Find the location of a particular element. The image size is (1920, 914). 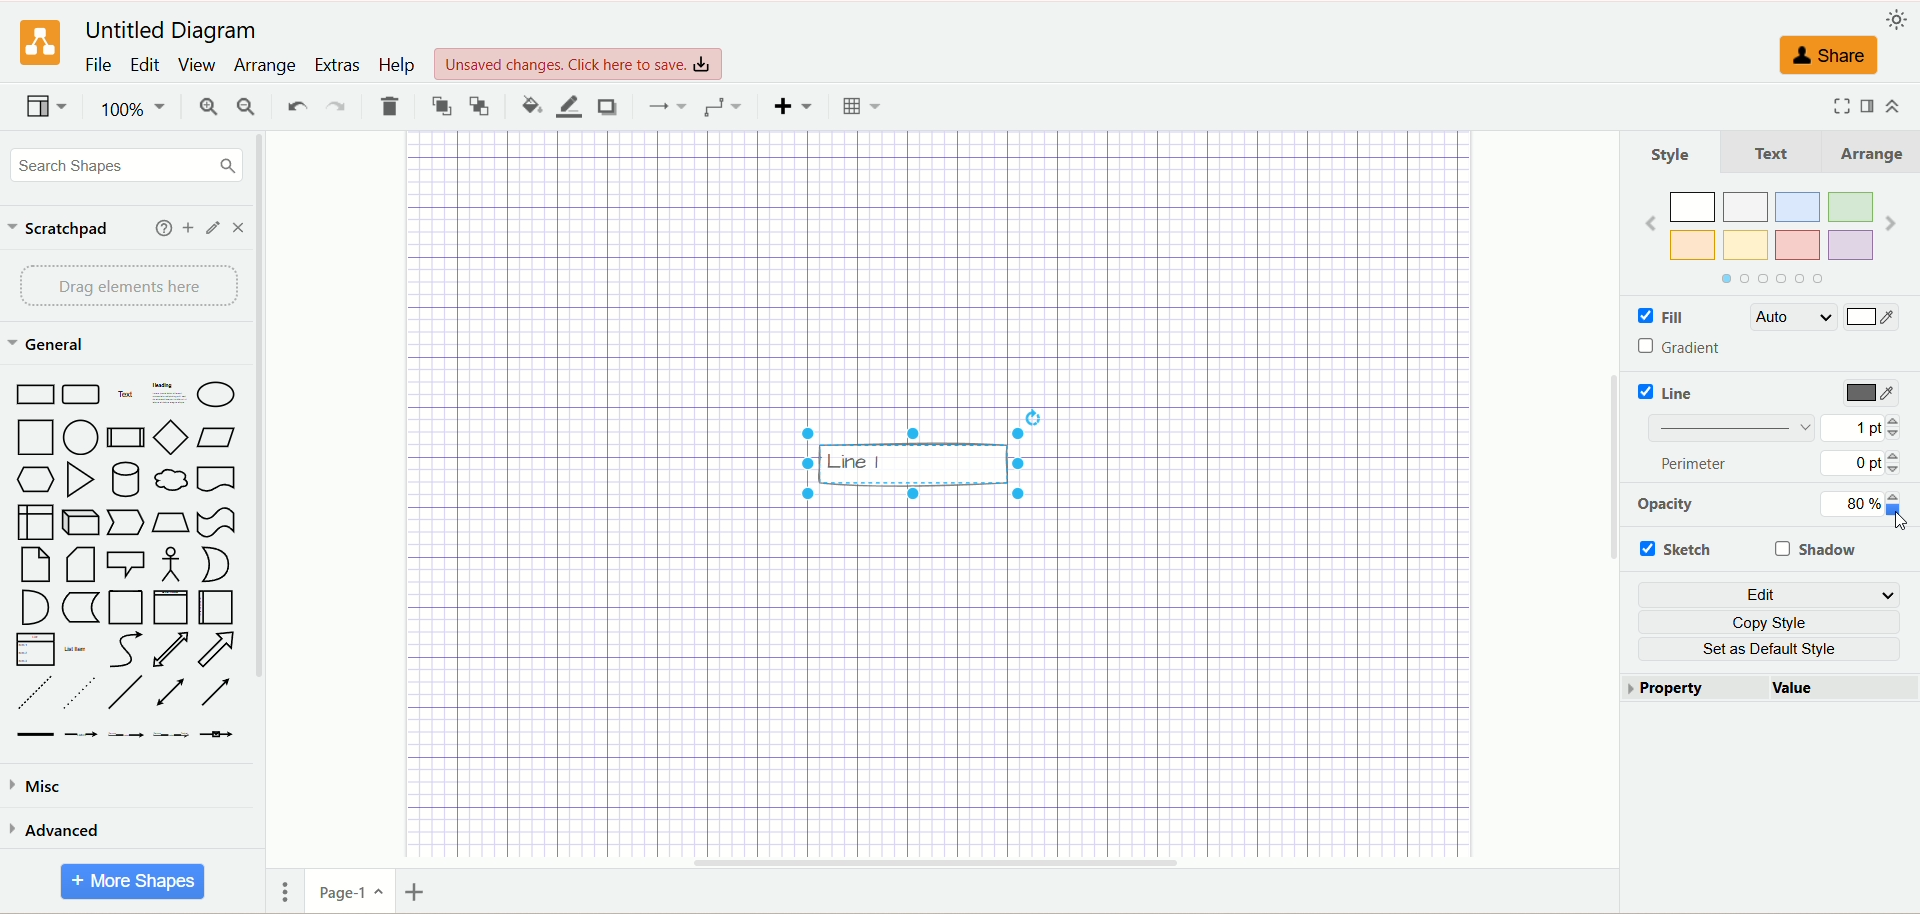

insert is located at coordinates (789, 106).